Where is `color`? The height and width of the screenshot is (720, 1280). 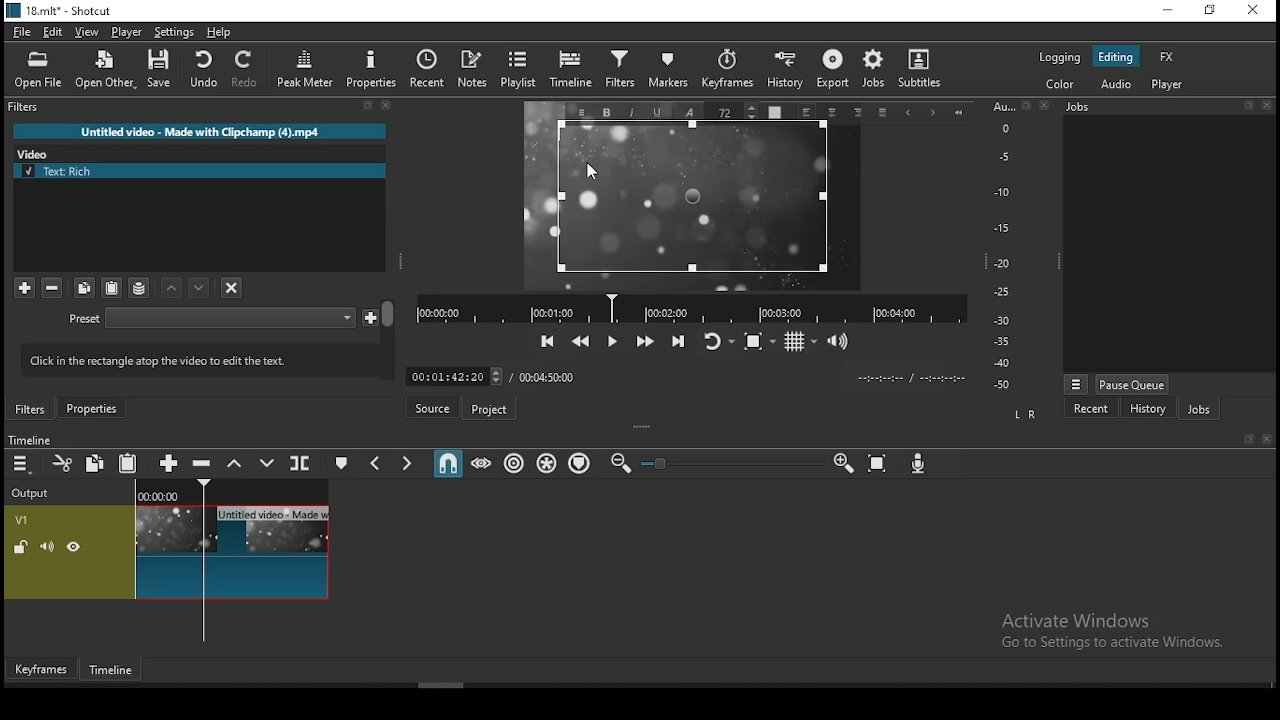
color is located at coordinates (1059, 86).